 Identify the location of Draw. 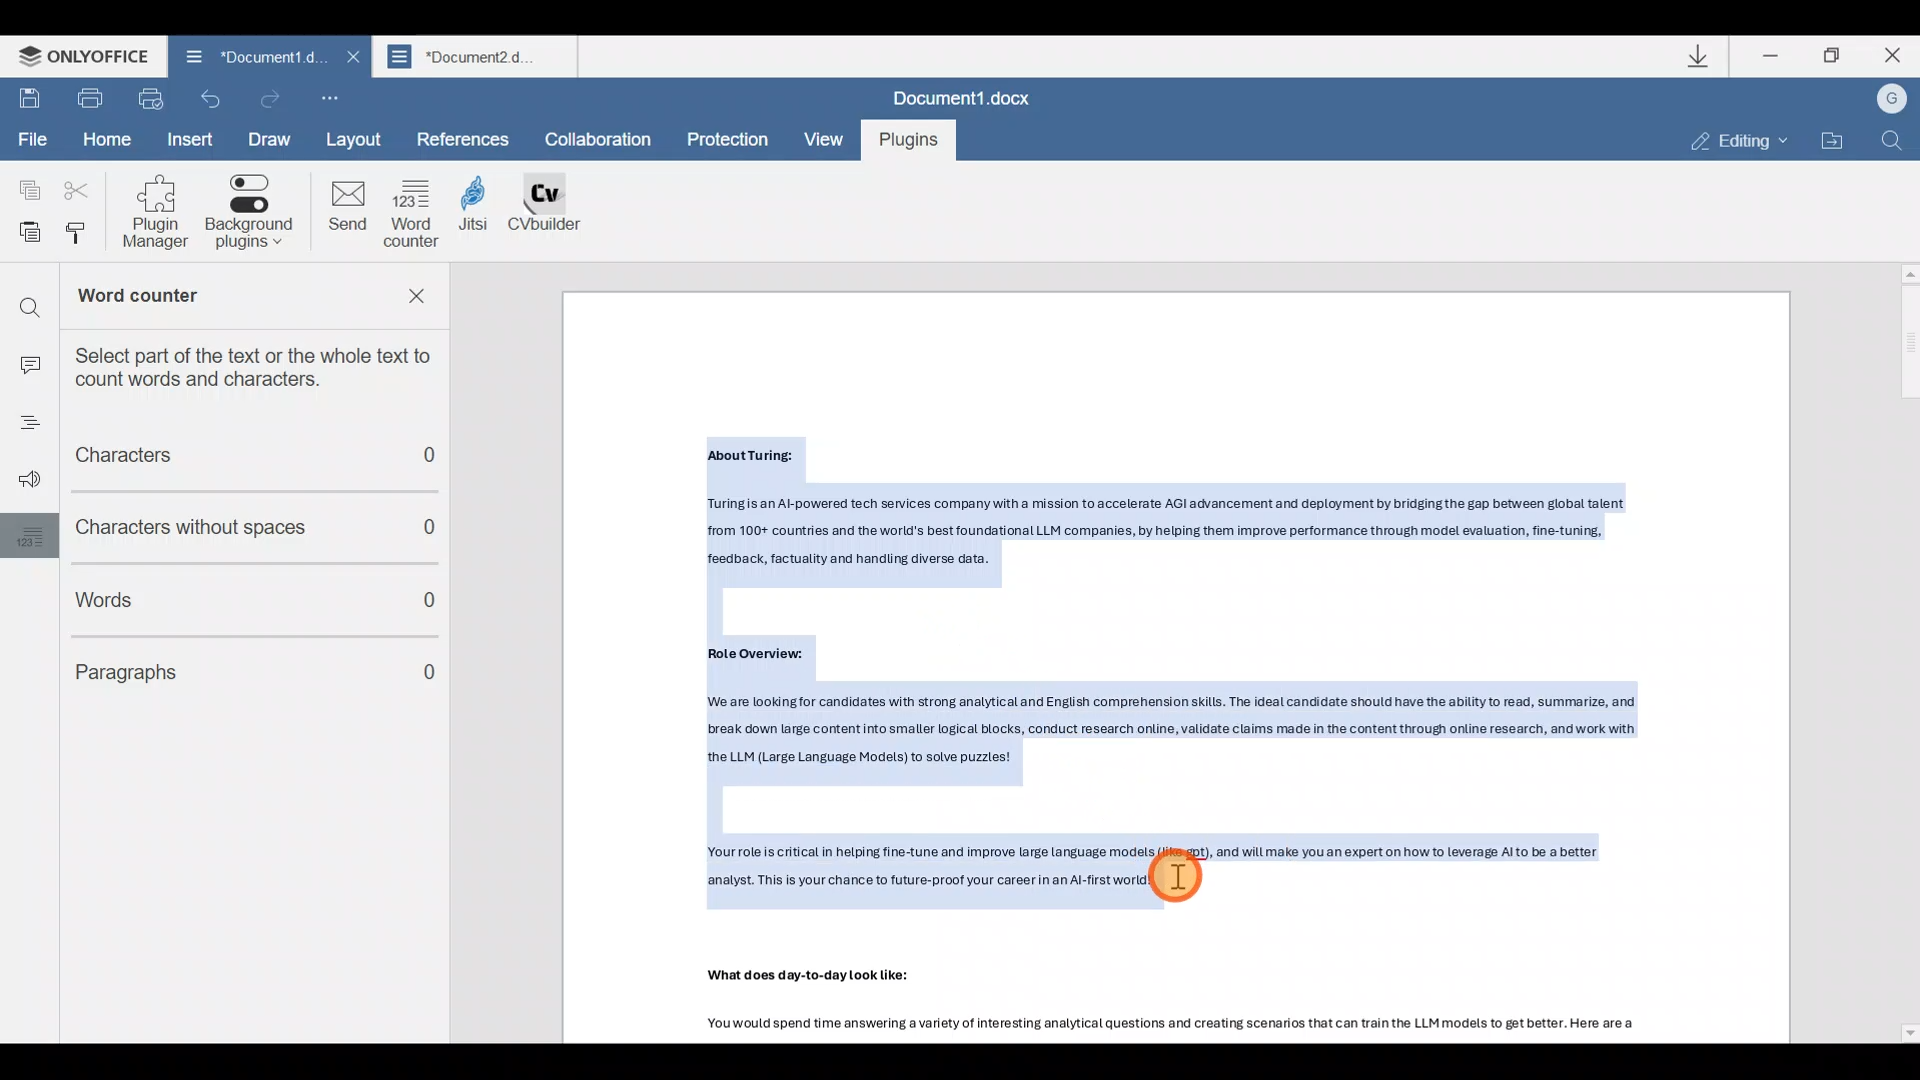
(271, 140).